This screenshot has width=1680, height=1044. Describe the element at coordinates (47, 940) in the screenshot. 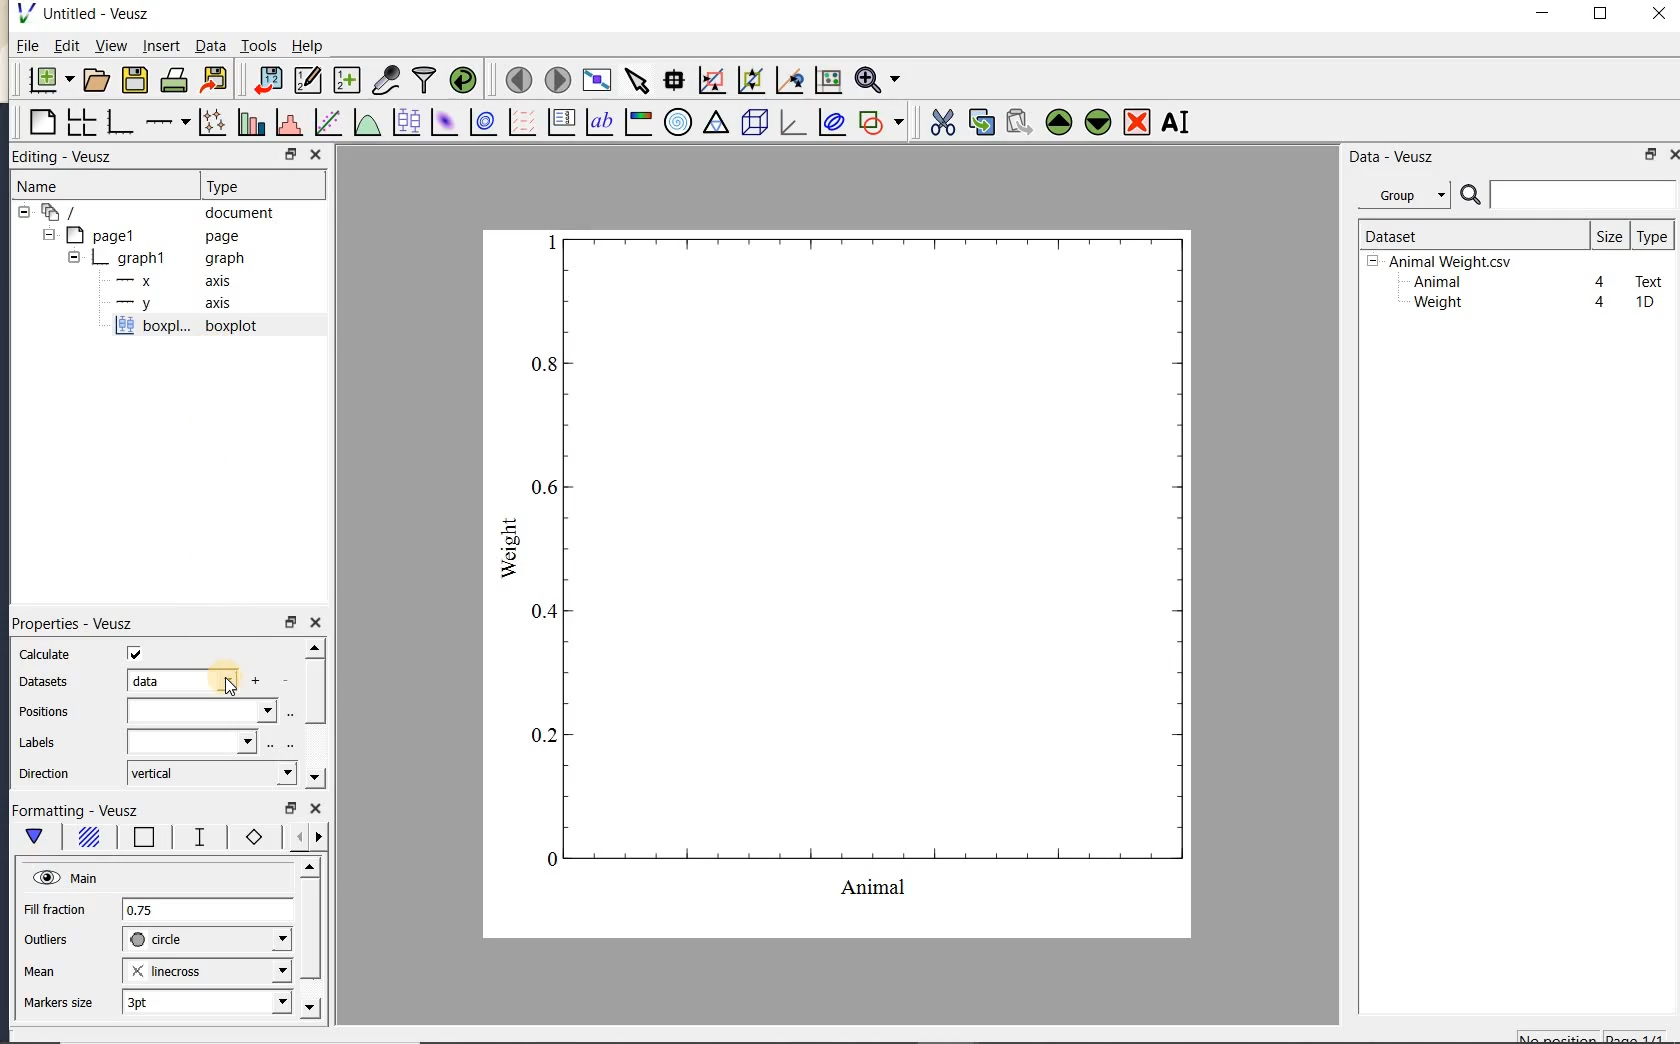

I see `outliers` at that location.